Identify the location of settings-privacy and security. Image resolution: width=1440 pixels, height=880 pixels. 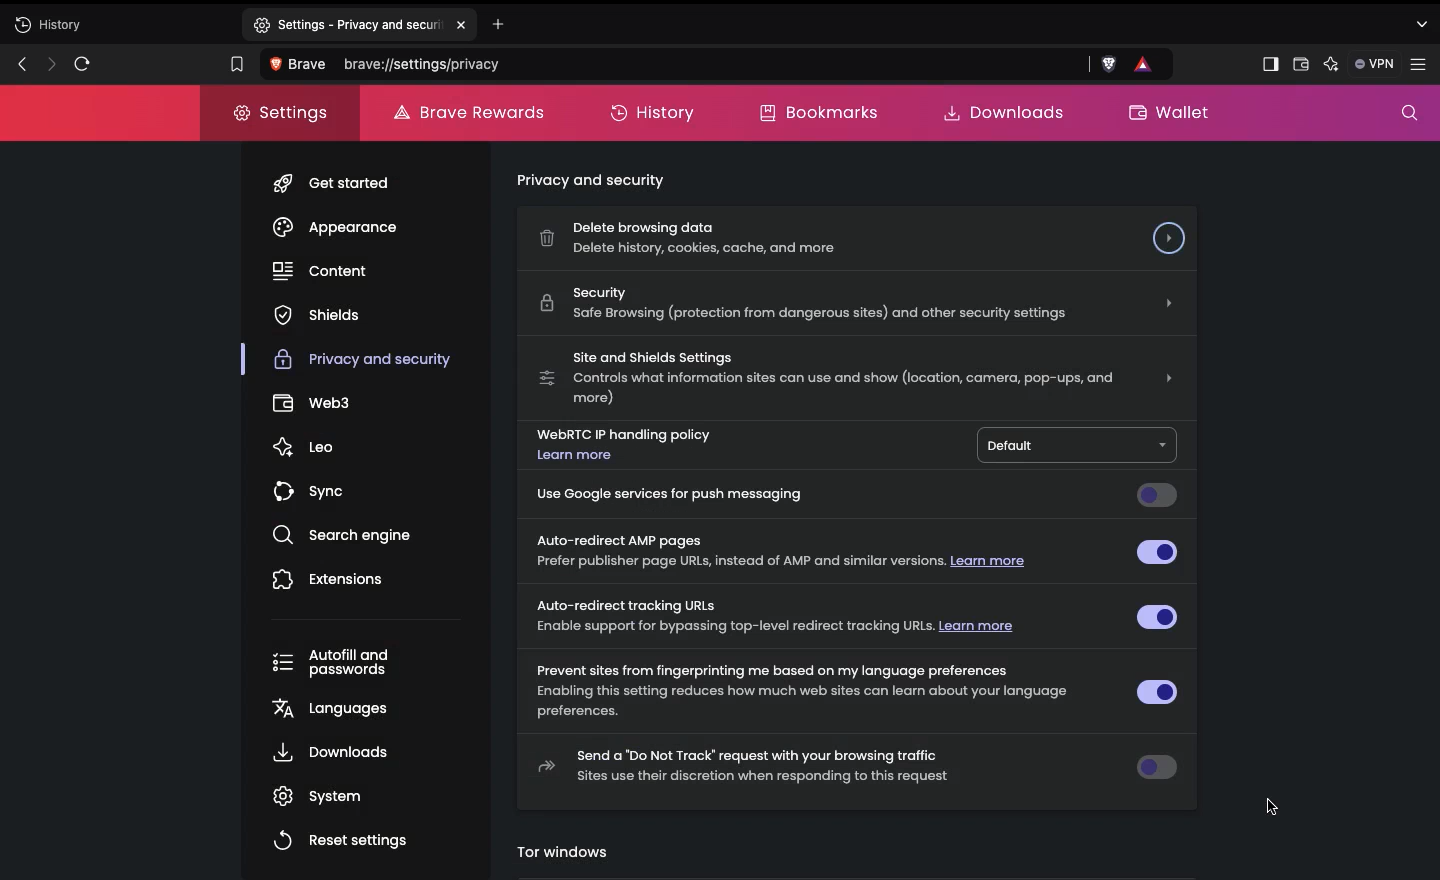
(359, 21).